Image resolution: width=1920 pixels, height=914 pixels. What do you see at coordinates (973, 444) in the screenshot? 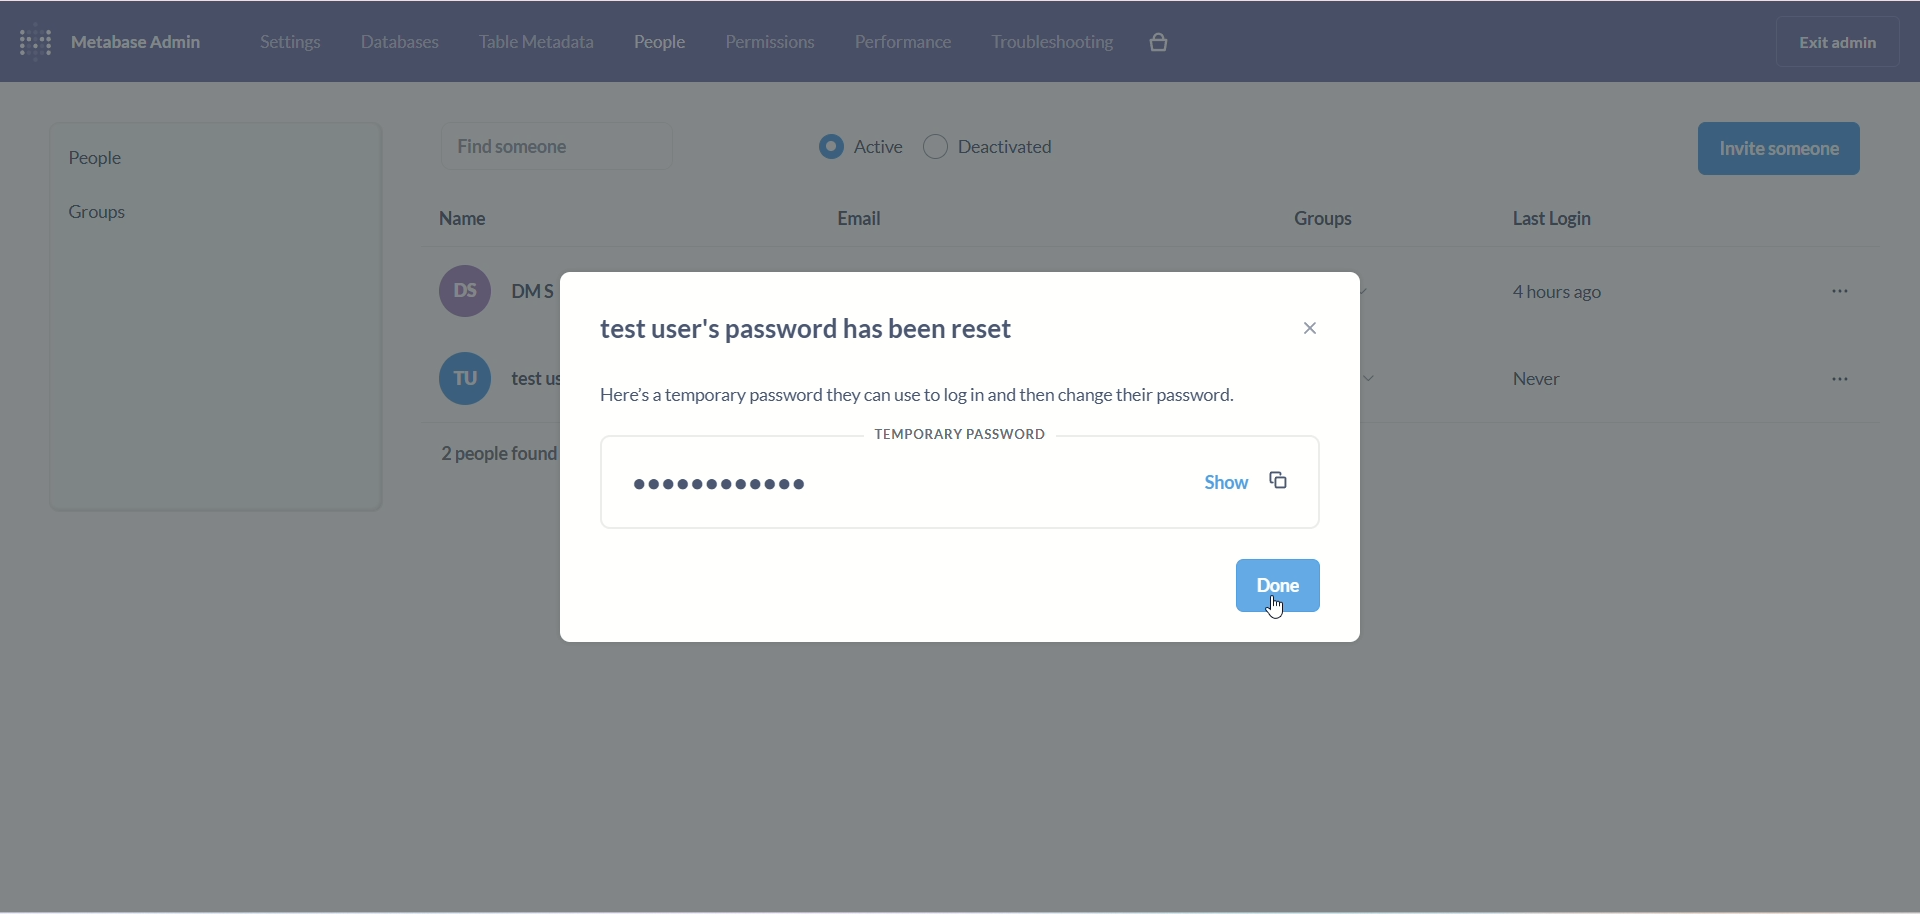
I see `temporary use` at bounding box center [973, 444].